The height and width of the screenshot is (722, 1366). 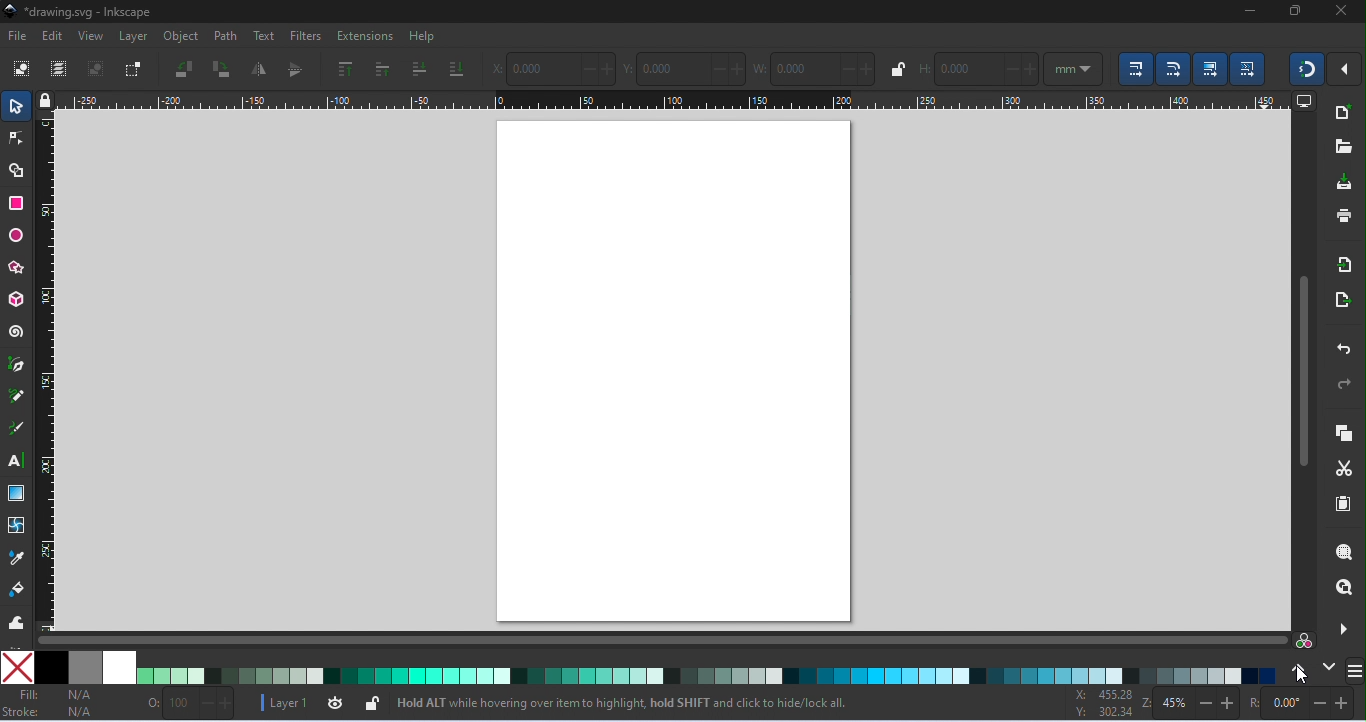 I want to click on node, so click(x=15, y=138).